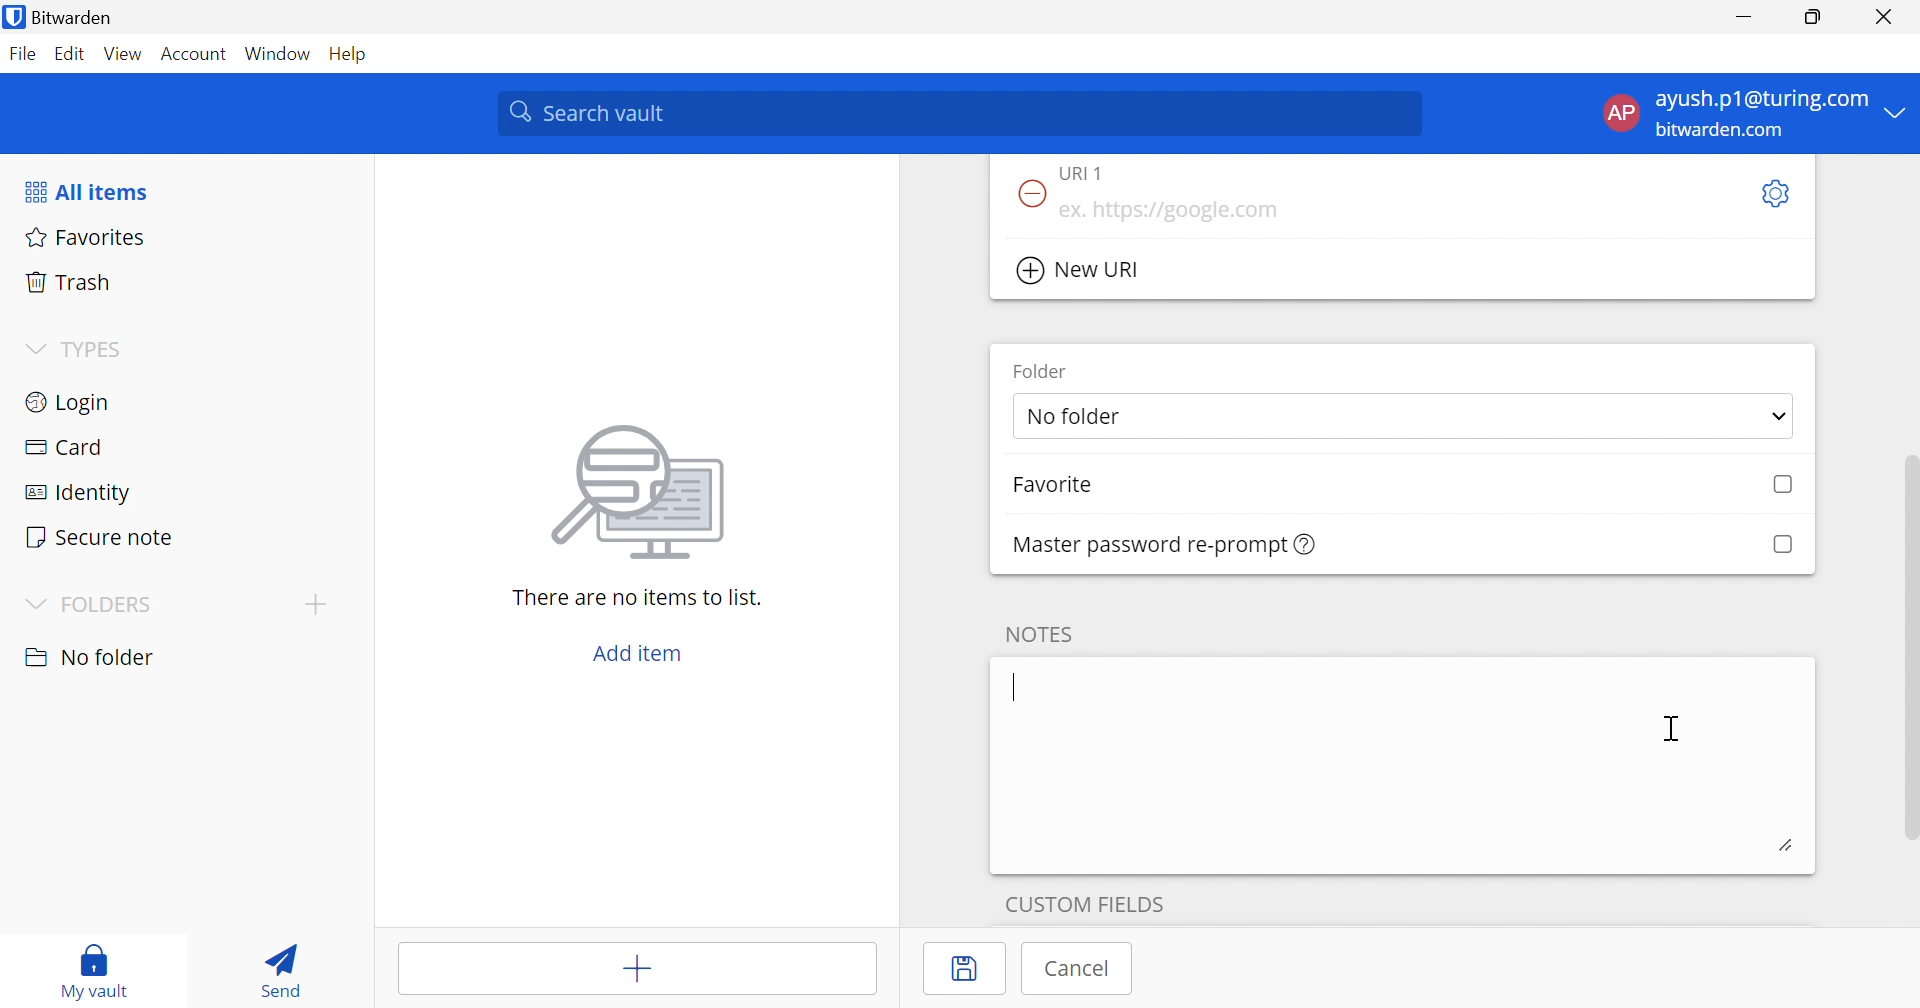  What do you see at coordinates (1780, 419) in the screenshot?
I see `Drop Down` at bounding box center [1780, 419].